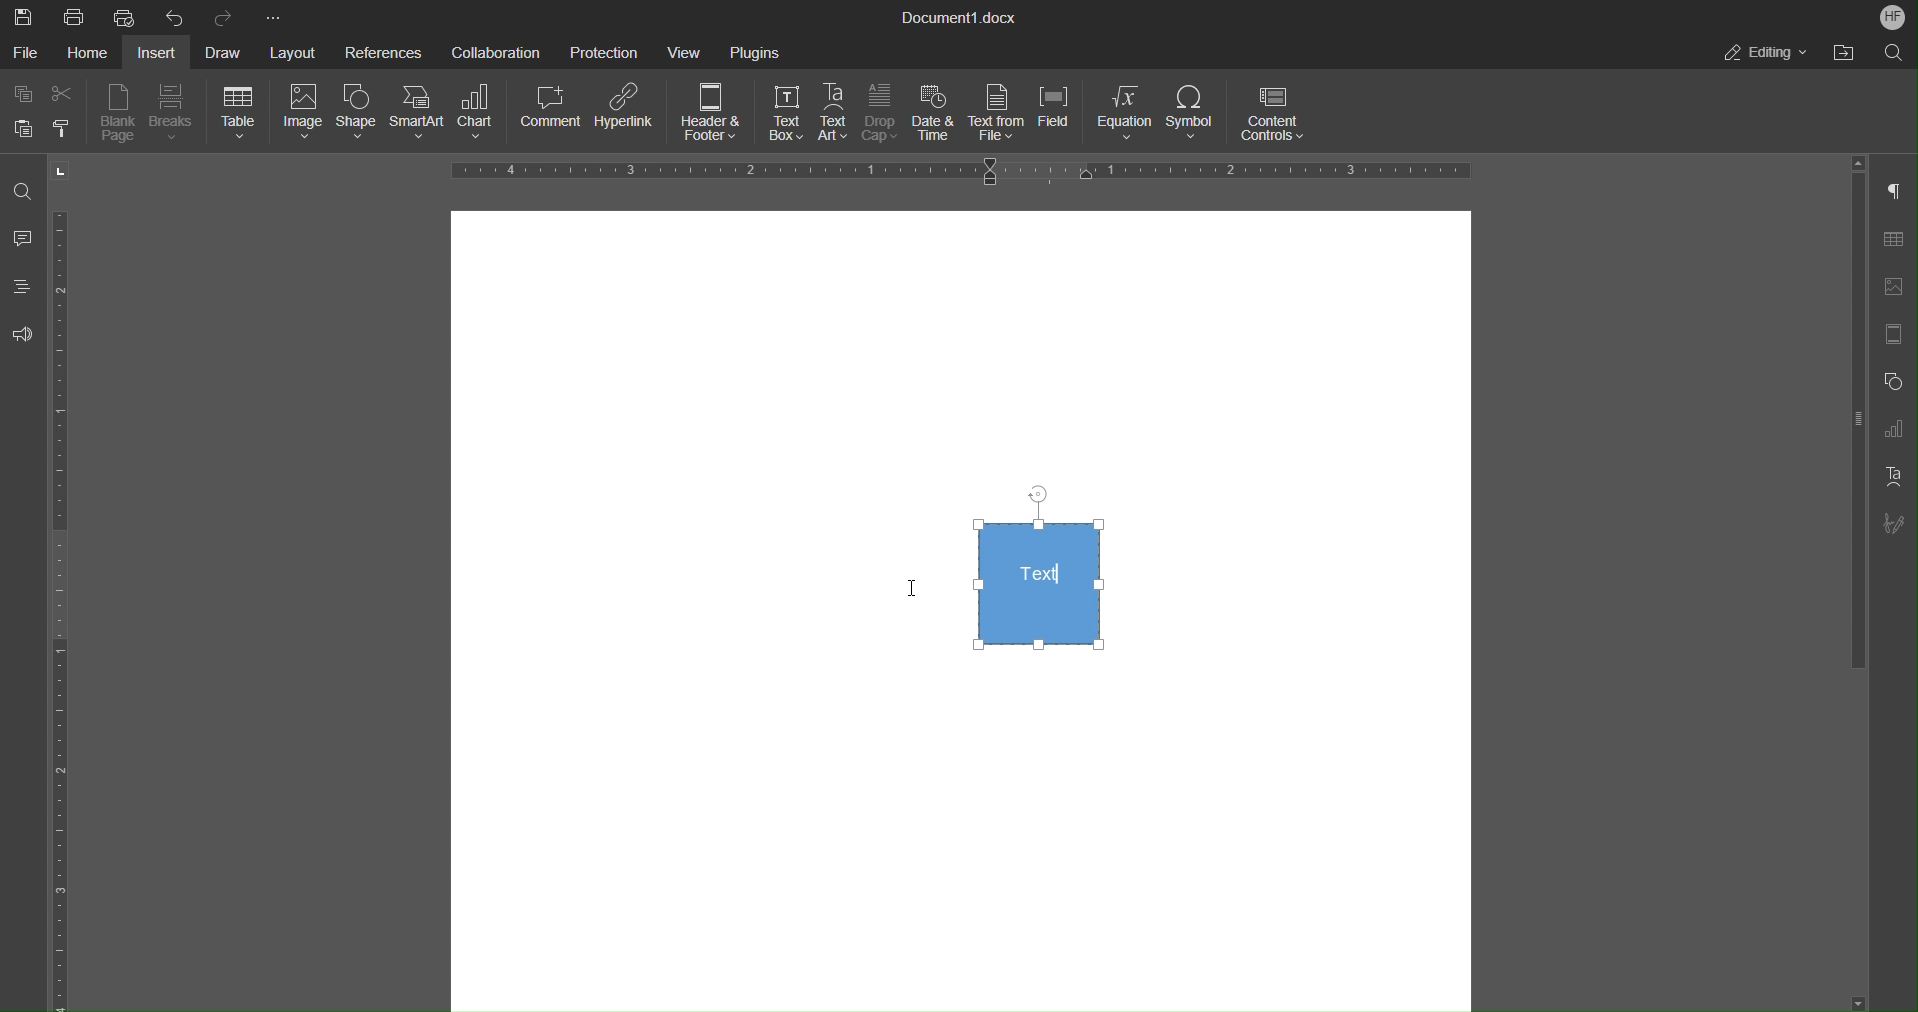 This screenshot has width=1918, height=1012. I want to click on Hyperlink, so click(628, 115).